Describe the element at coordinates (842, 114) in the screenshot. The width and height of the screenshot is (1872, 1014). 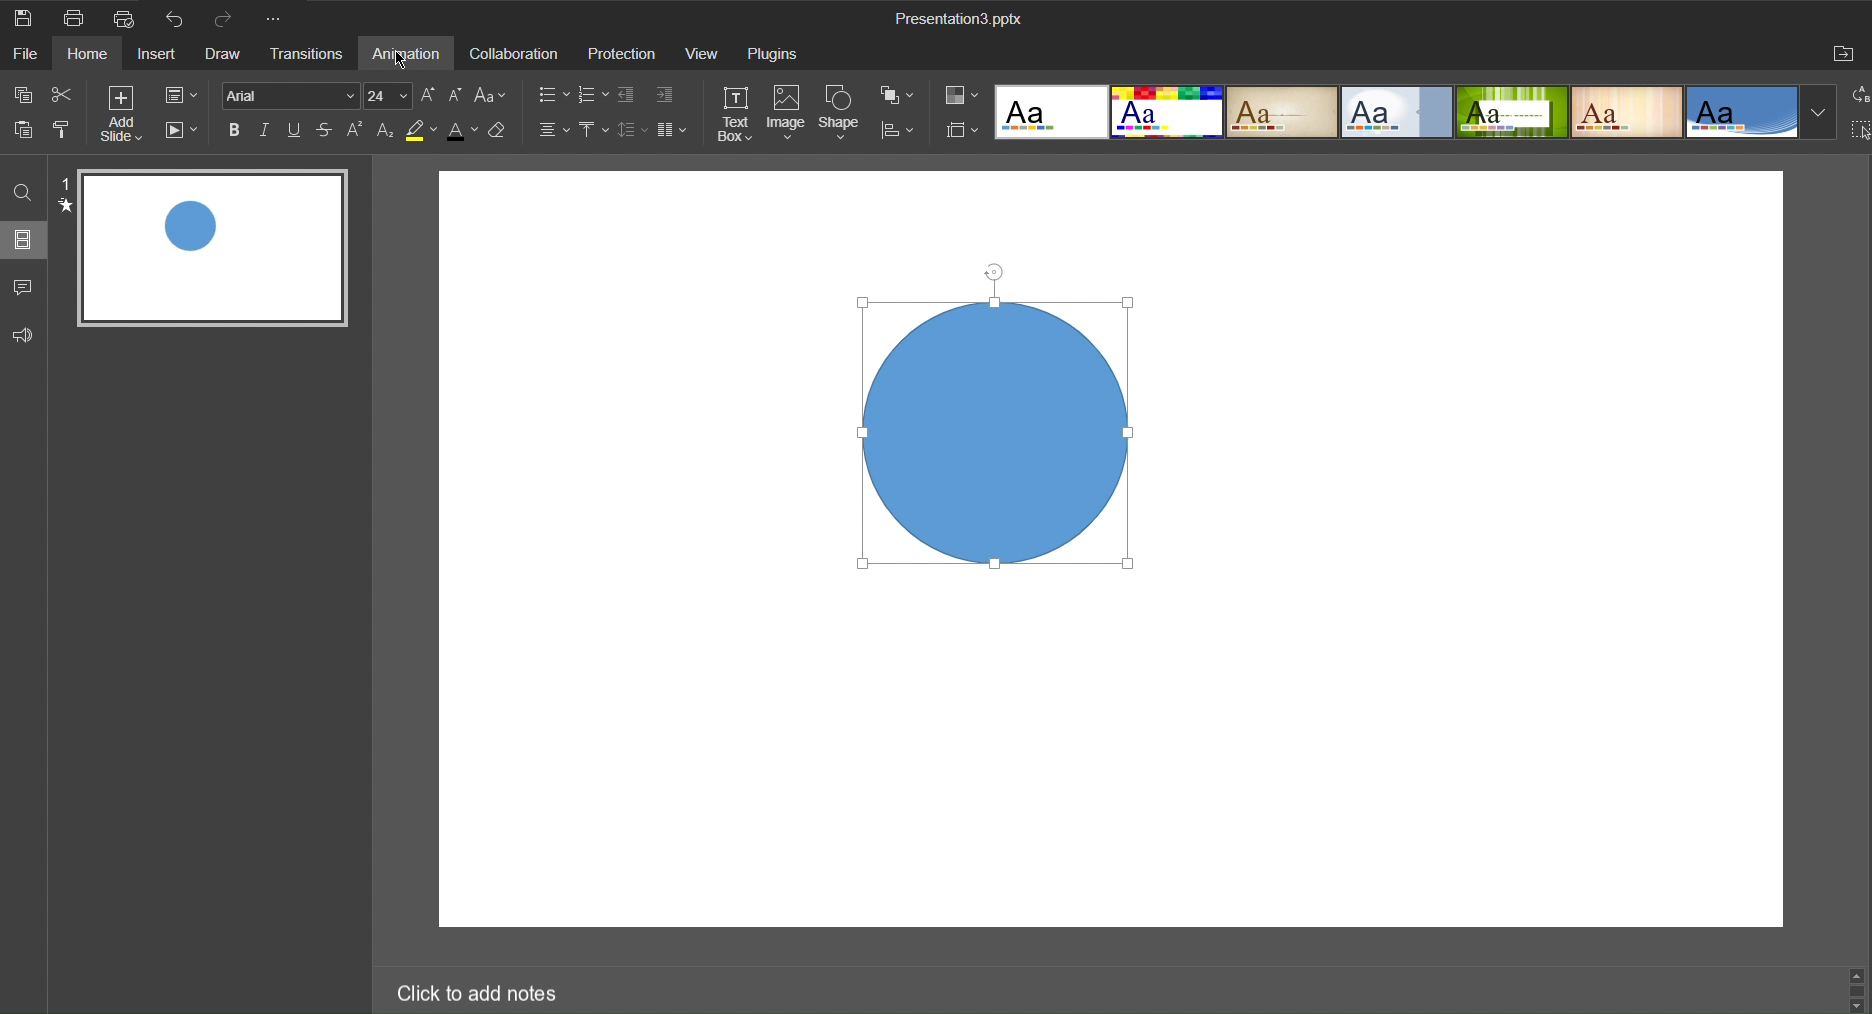
I see `Shape` at that location.